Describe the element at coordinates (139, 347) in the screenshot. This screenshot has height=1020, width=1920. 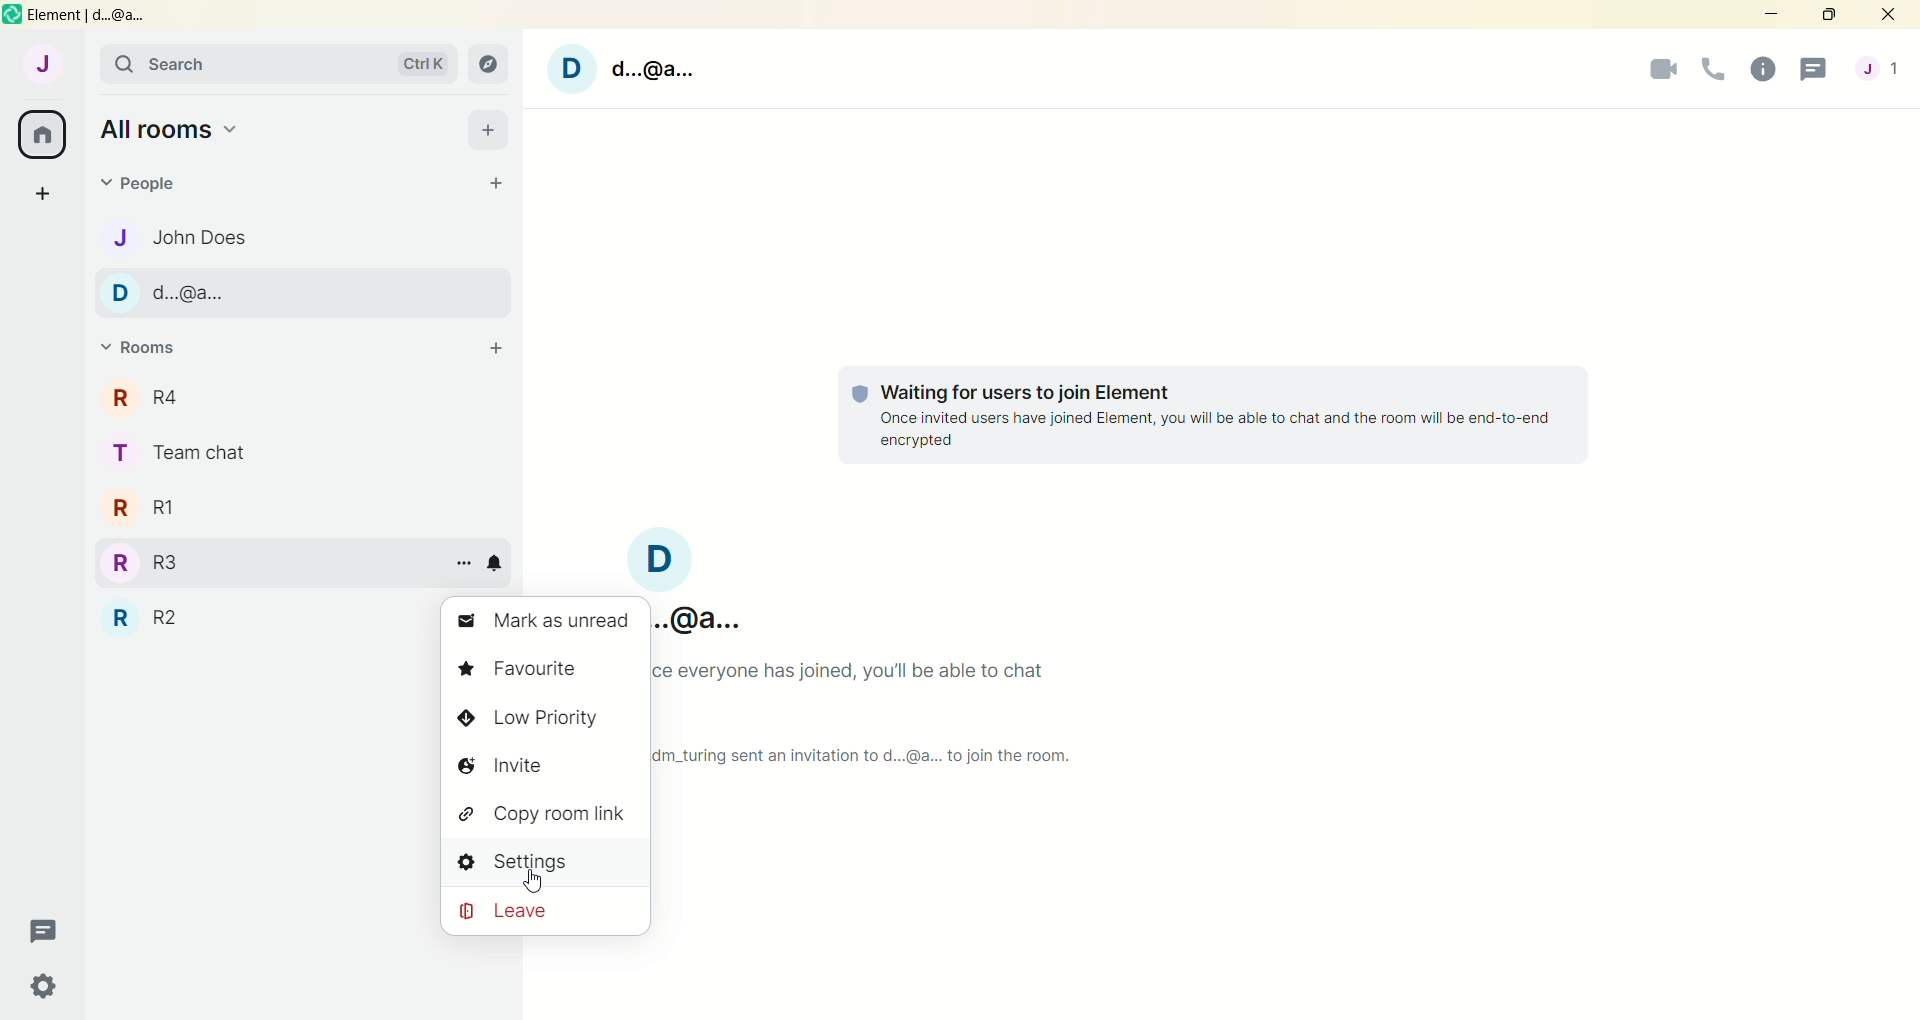
I see `rooms` at that location.